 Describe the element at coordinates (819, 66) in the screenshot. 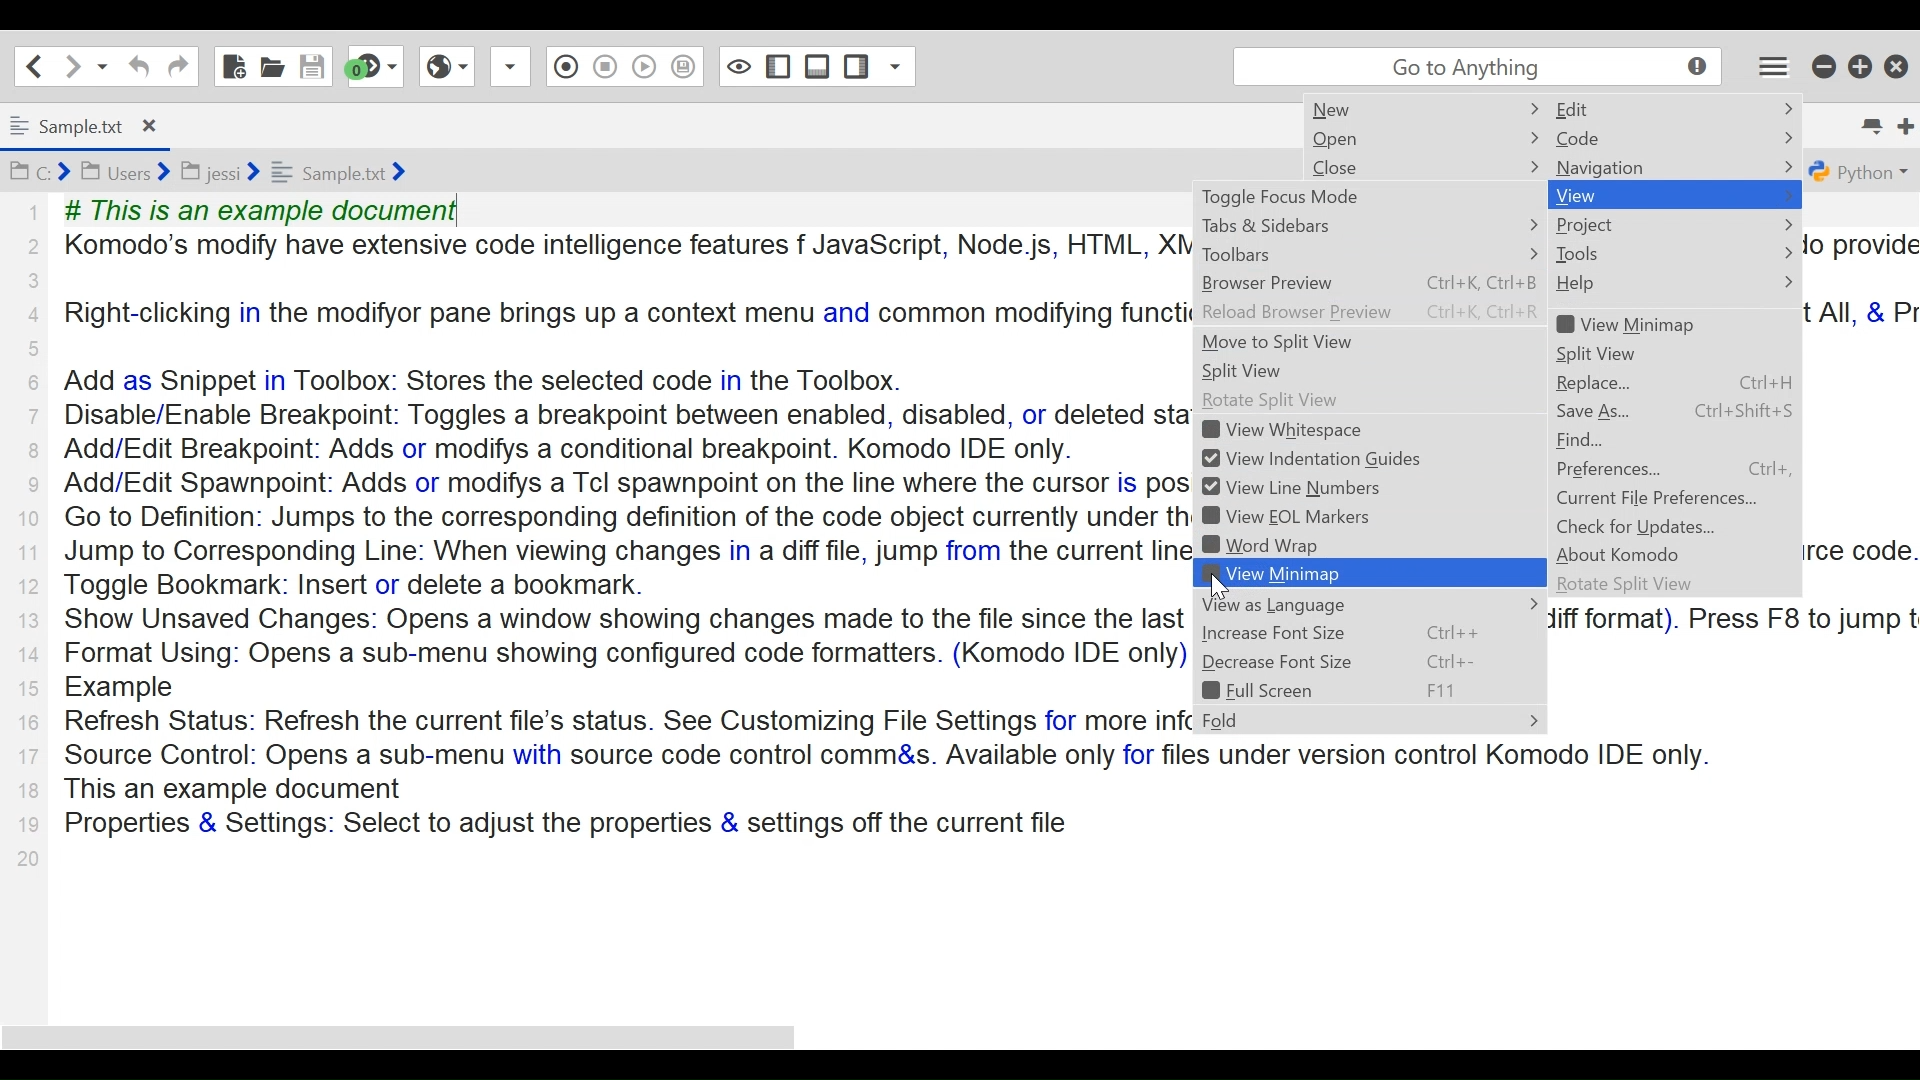

I see `Show/Hide Left Pane` at that location.